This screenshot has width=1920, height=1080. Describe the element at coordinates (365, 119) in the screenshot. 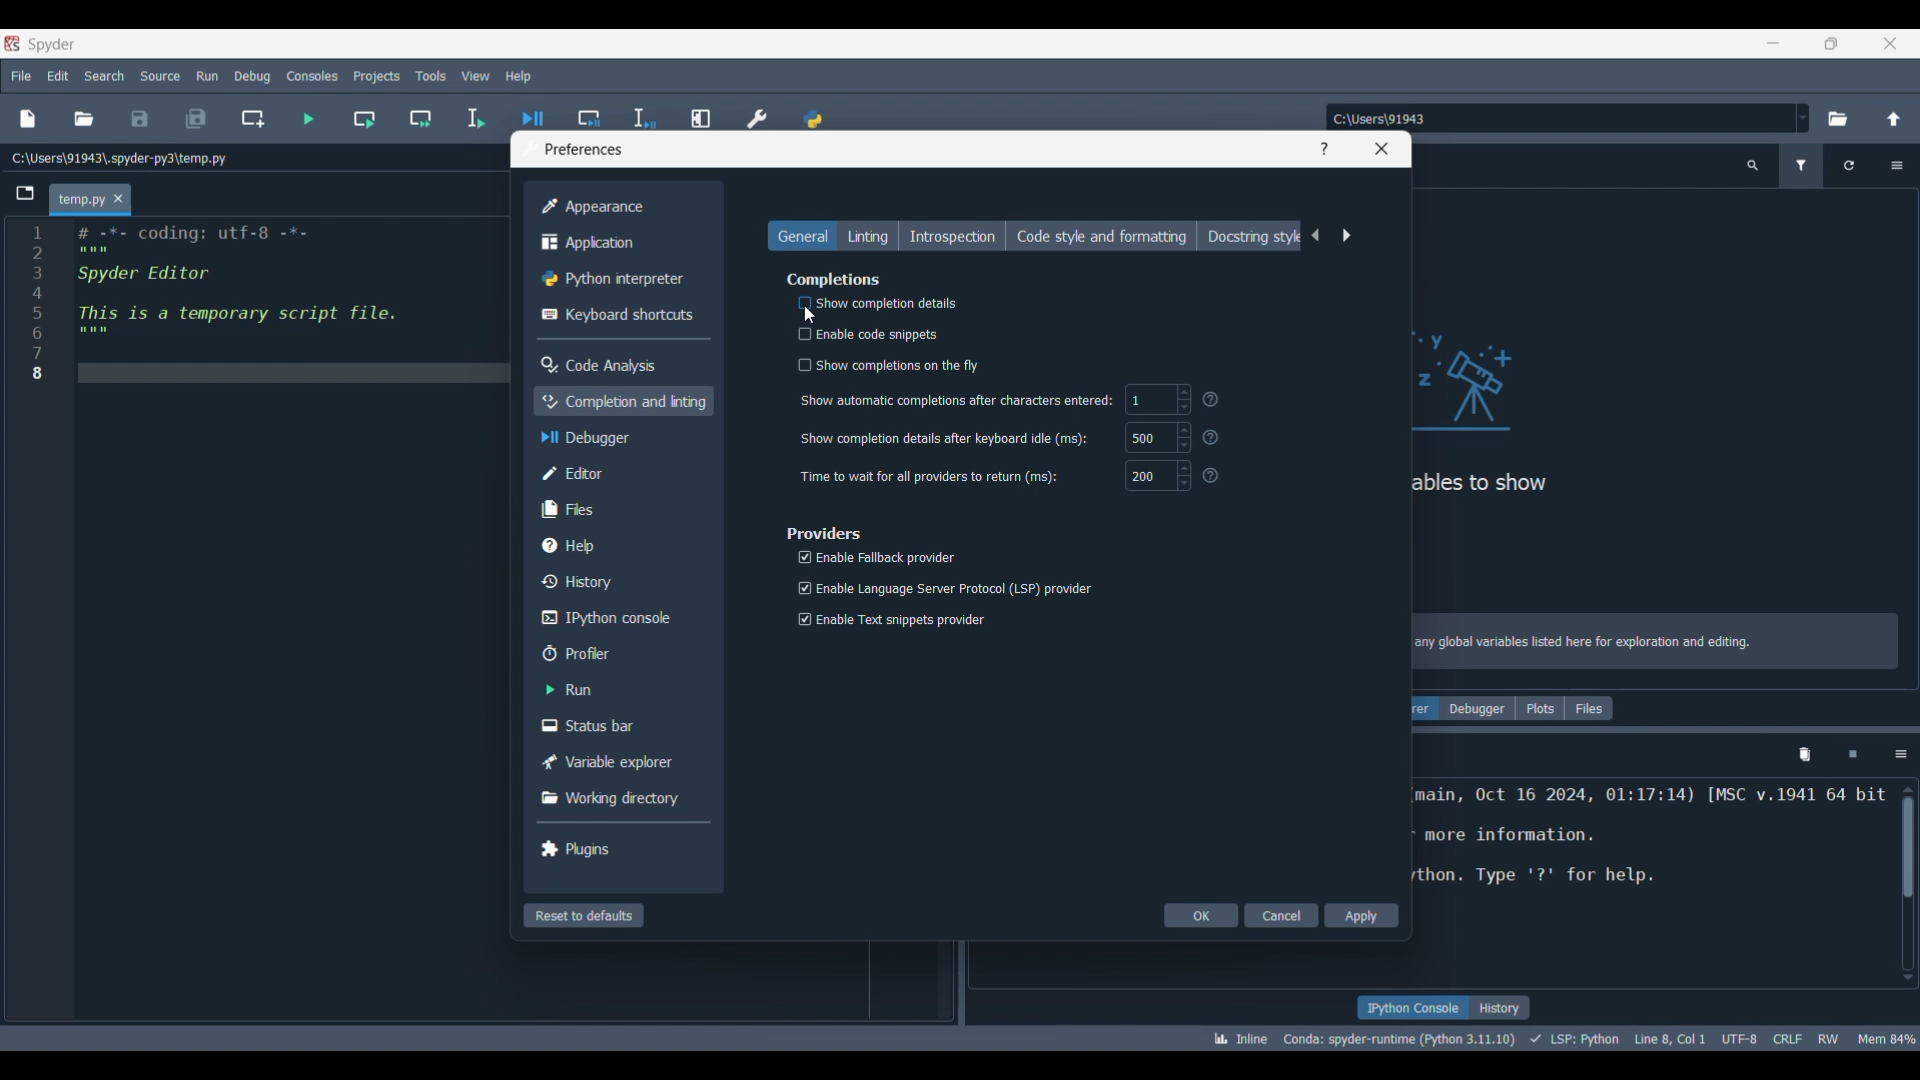

I see `Run current cell` at that location.